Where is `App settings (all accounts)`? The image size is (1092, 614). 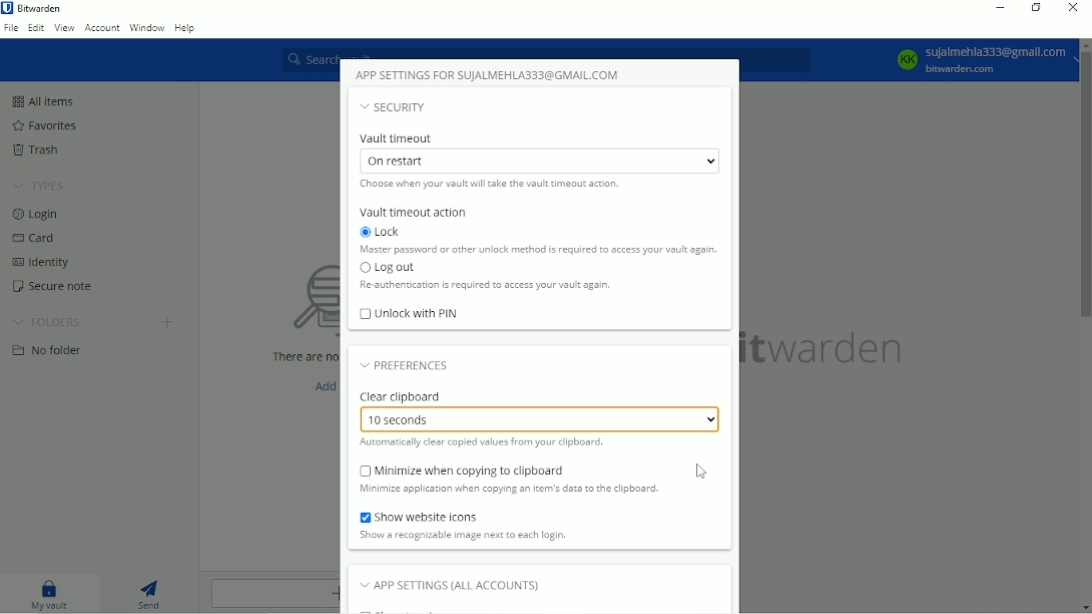 App settings (all accounts) is located at coordinates (448, 585).